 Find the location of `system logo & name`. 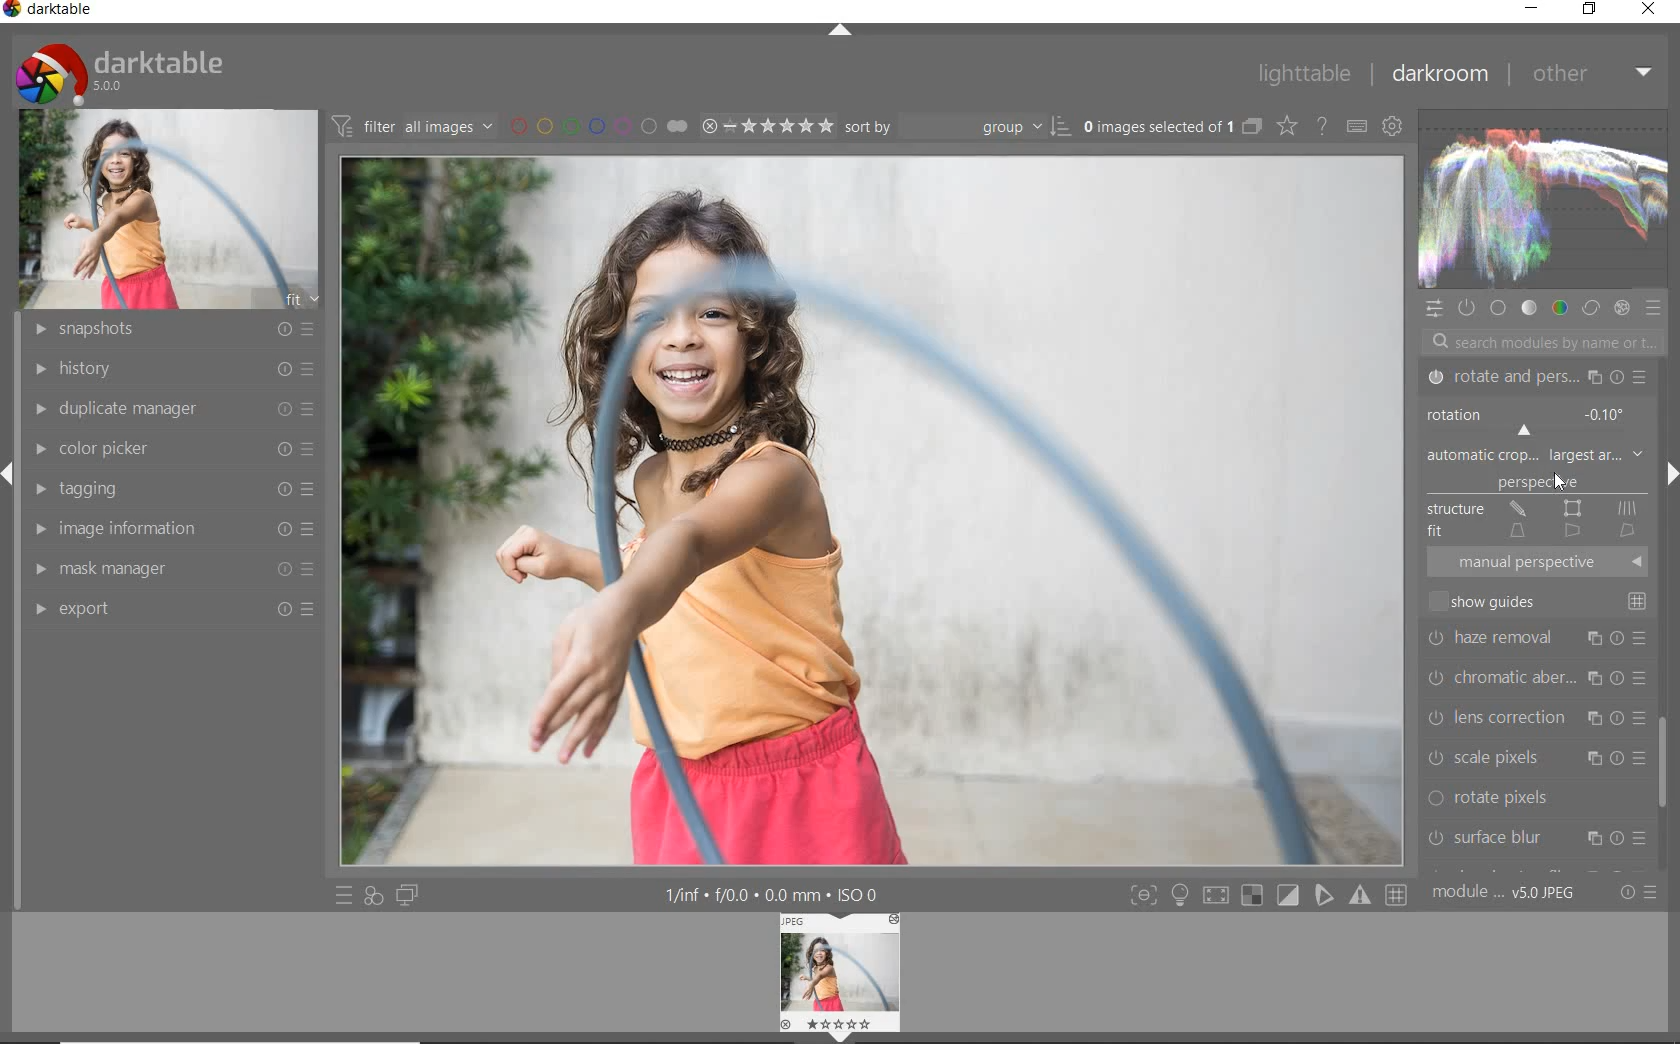

system logo & name is located at coordinates (124, 73).